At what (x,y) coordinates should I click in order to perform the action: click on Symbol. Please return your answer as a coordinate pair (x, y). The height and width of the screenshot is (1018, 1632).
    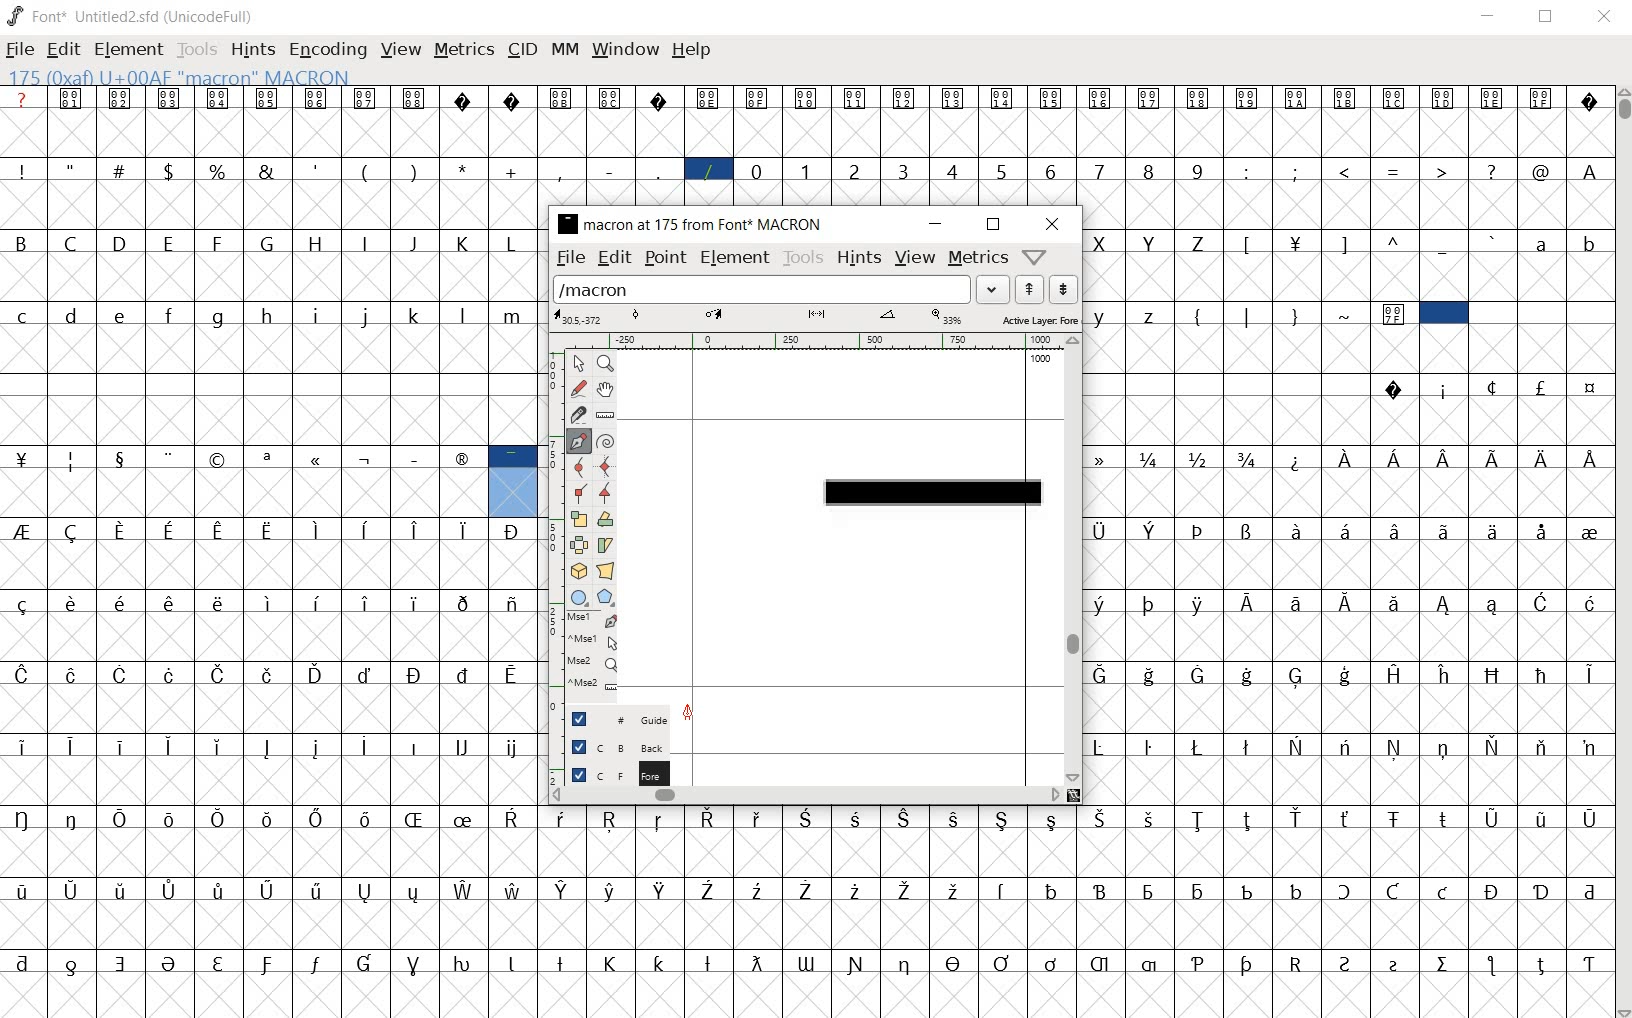
    Looking at the image, I should click on (223, 962).